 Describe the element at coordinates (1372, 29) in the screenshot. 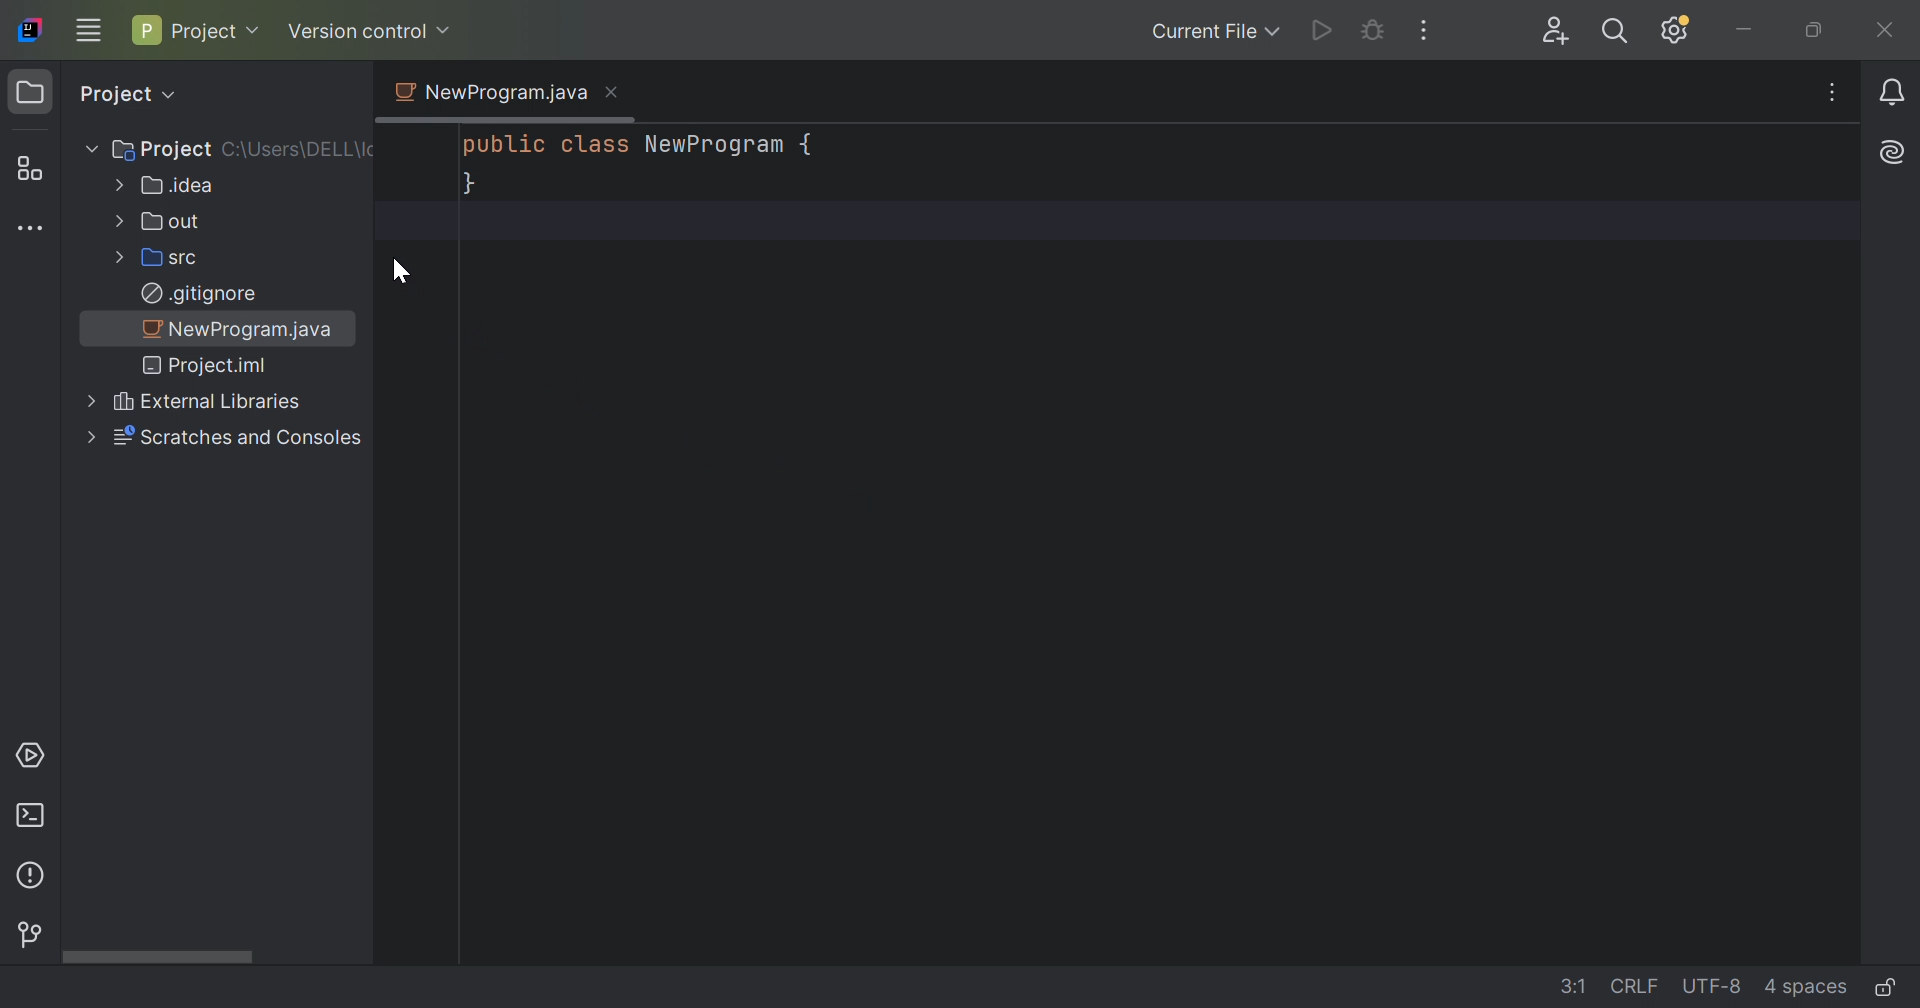

I see `Debug NewProgram.java` at that location.